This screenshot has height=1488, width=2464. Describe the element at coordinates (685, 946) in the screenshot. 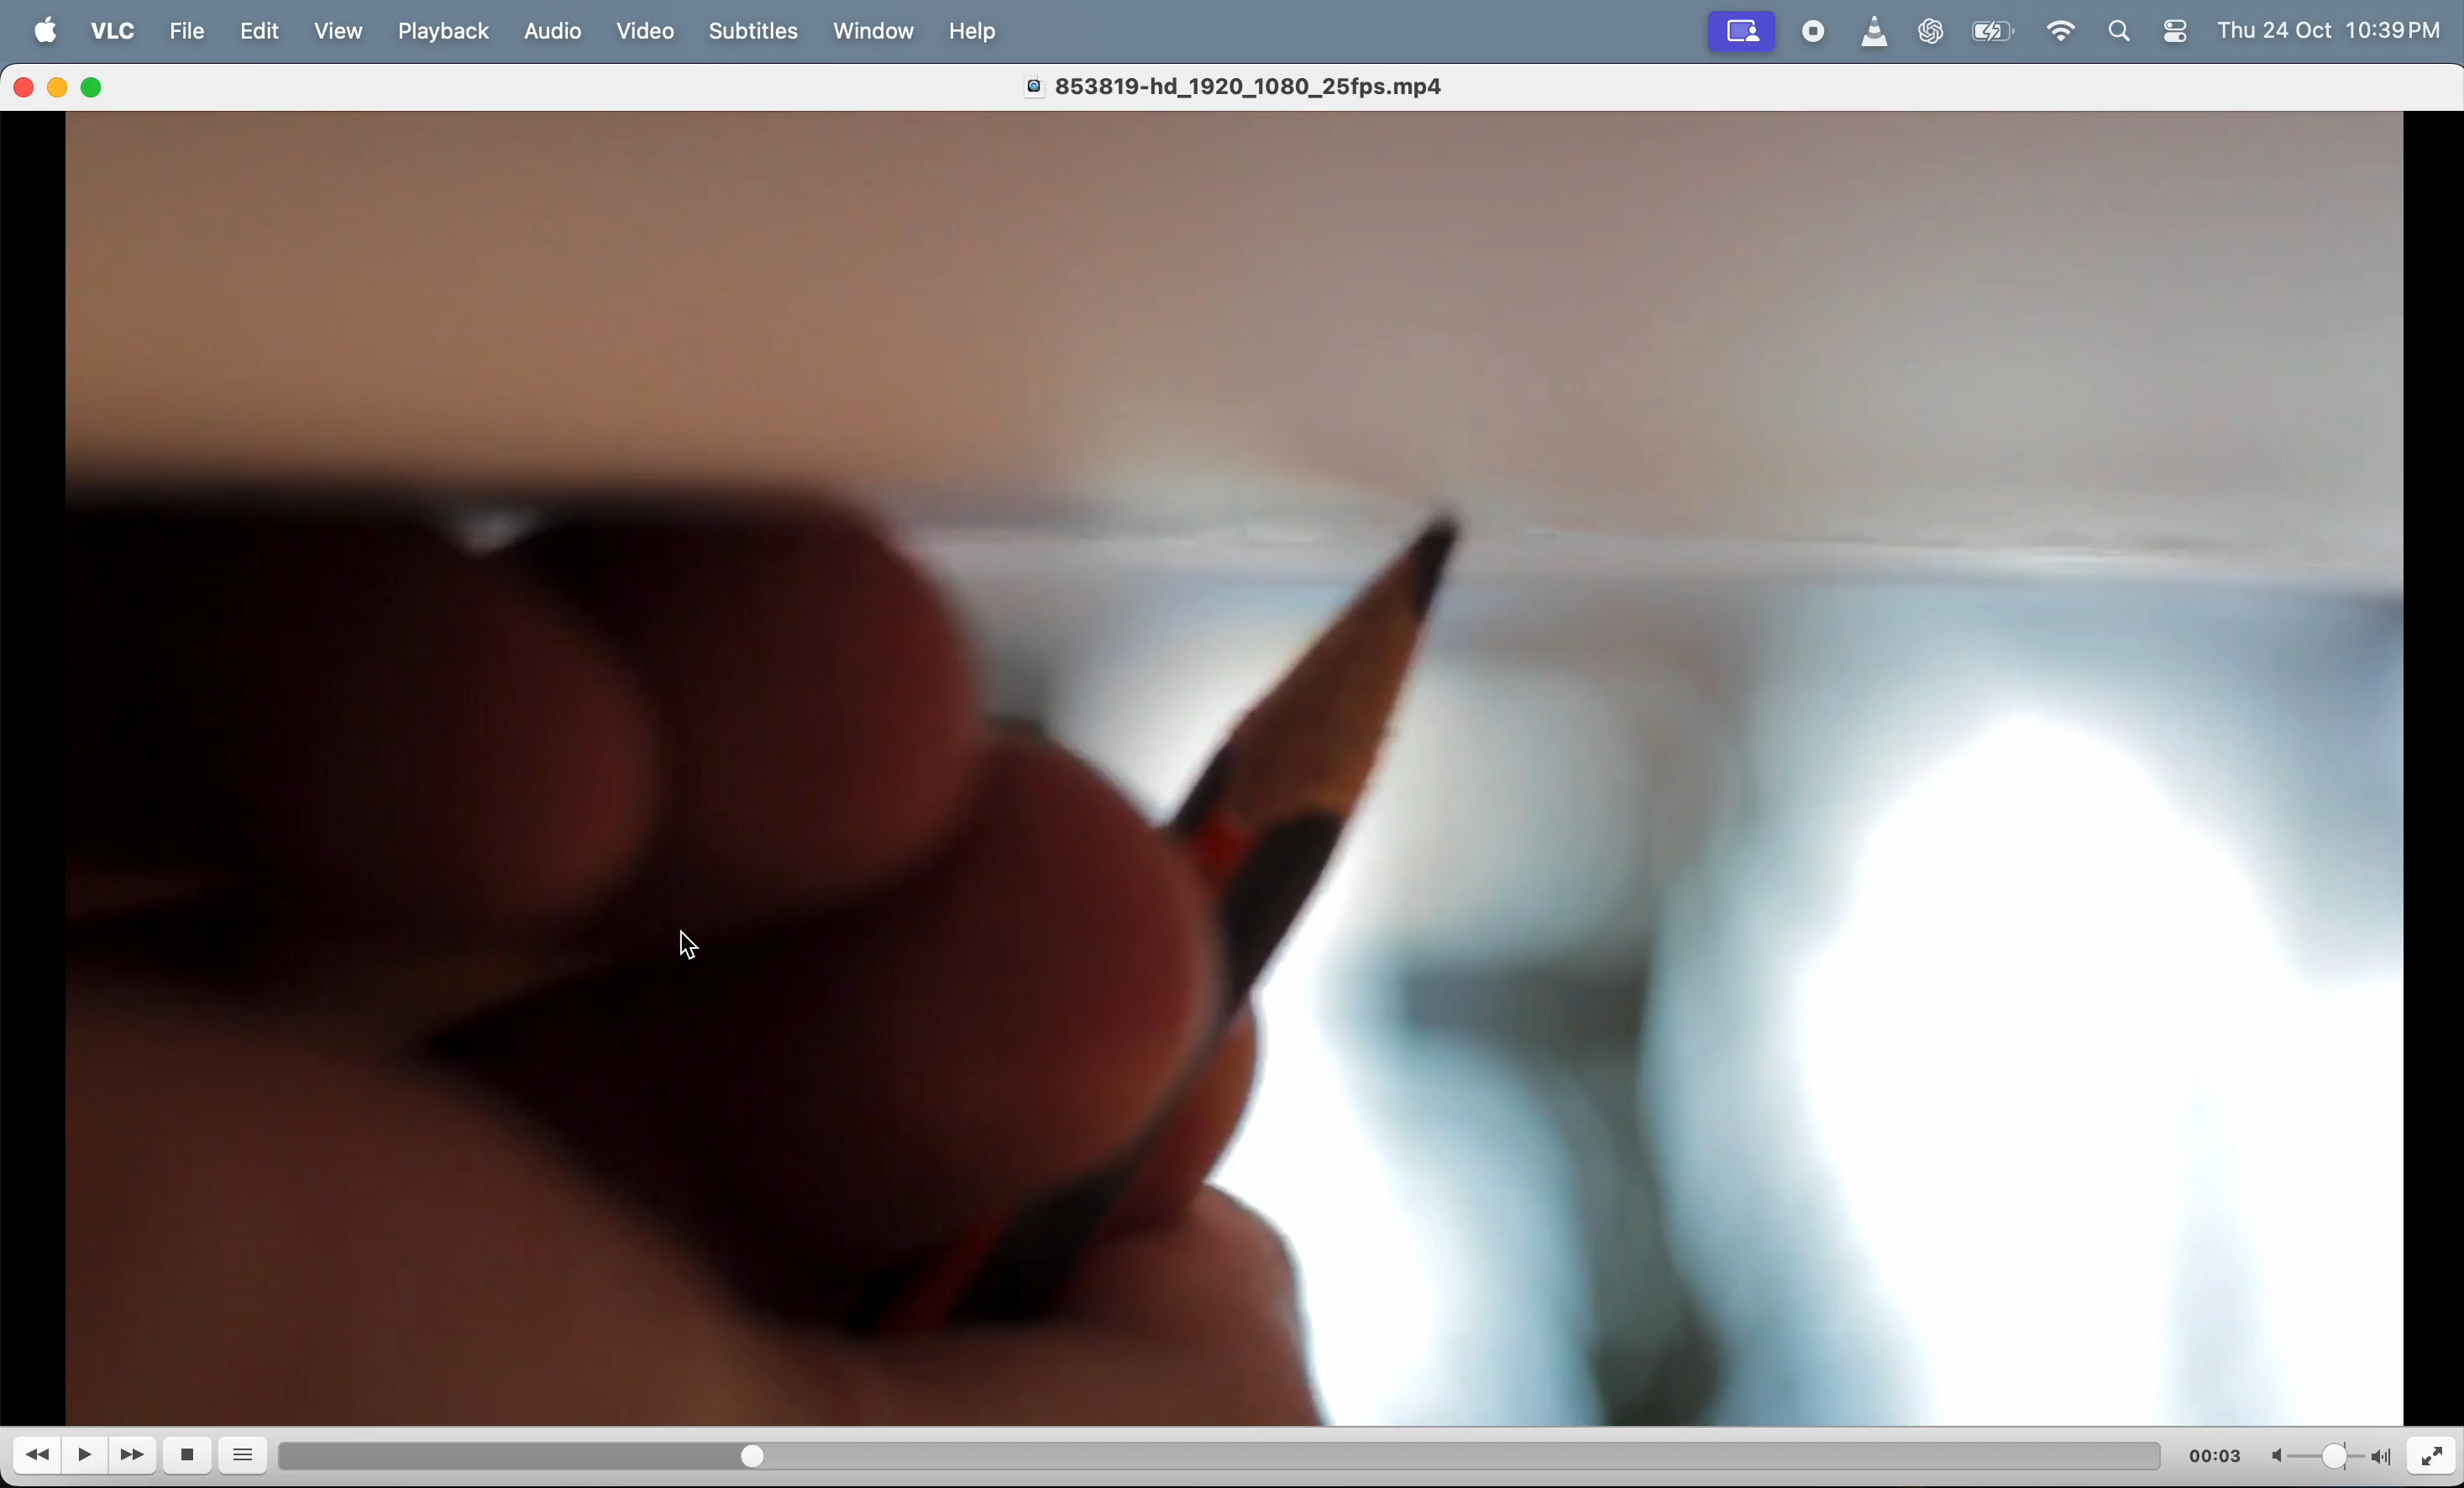

I see `cursor` at that location.